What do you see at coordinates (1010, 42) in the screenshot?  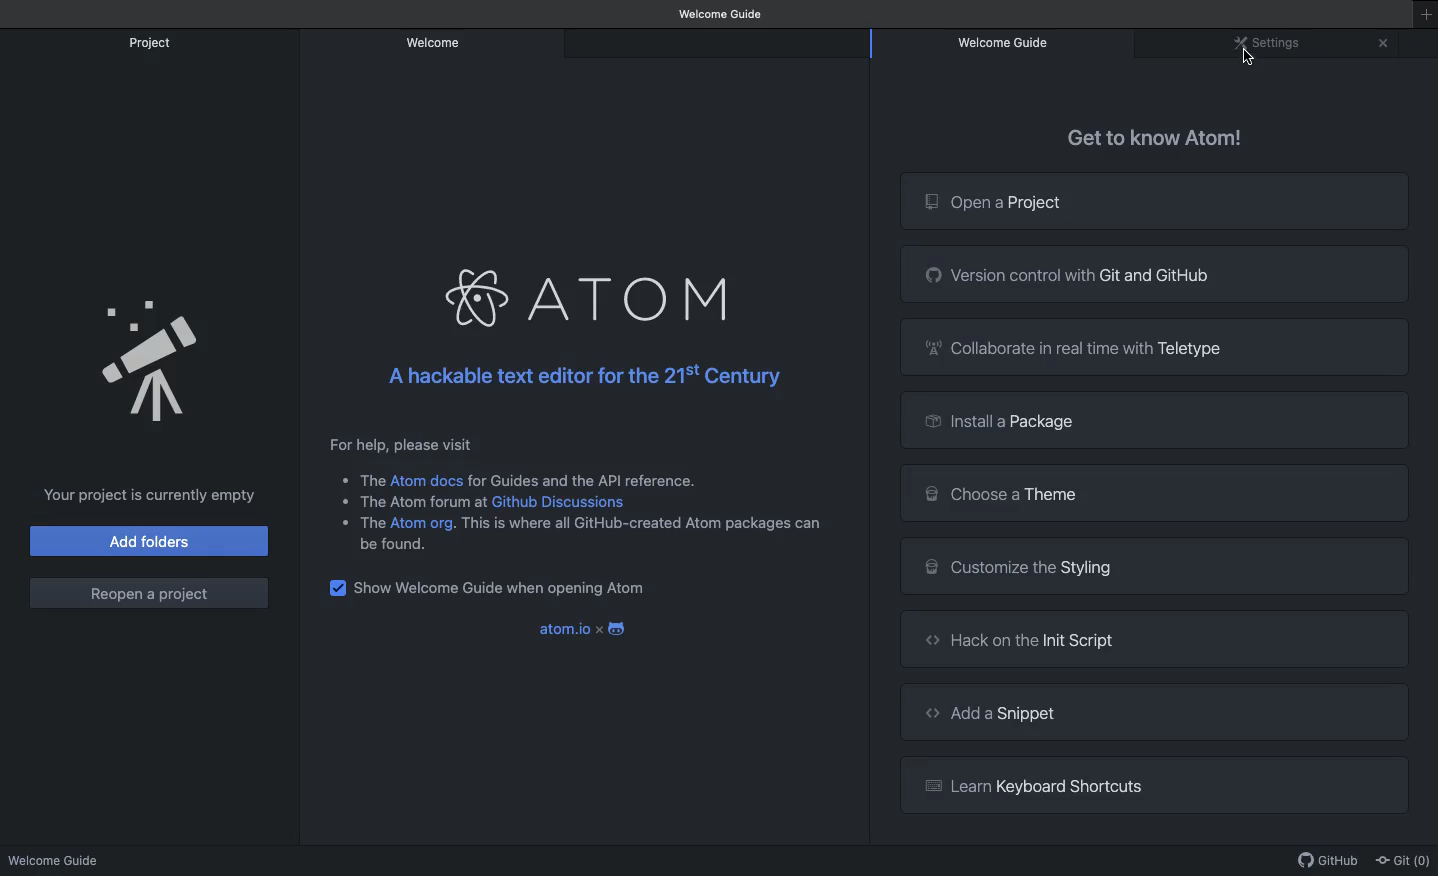 I see `Welcome guide` at bounding box center [1010, 42].